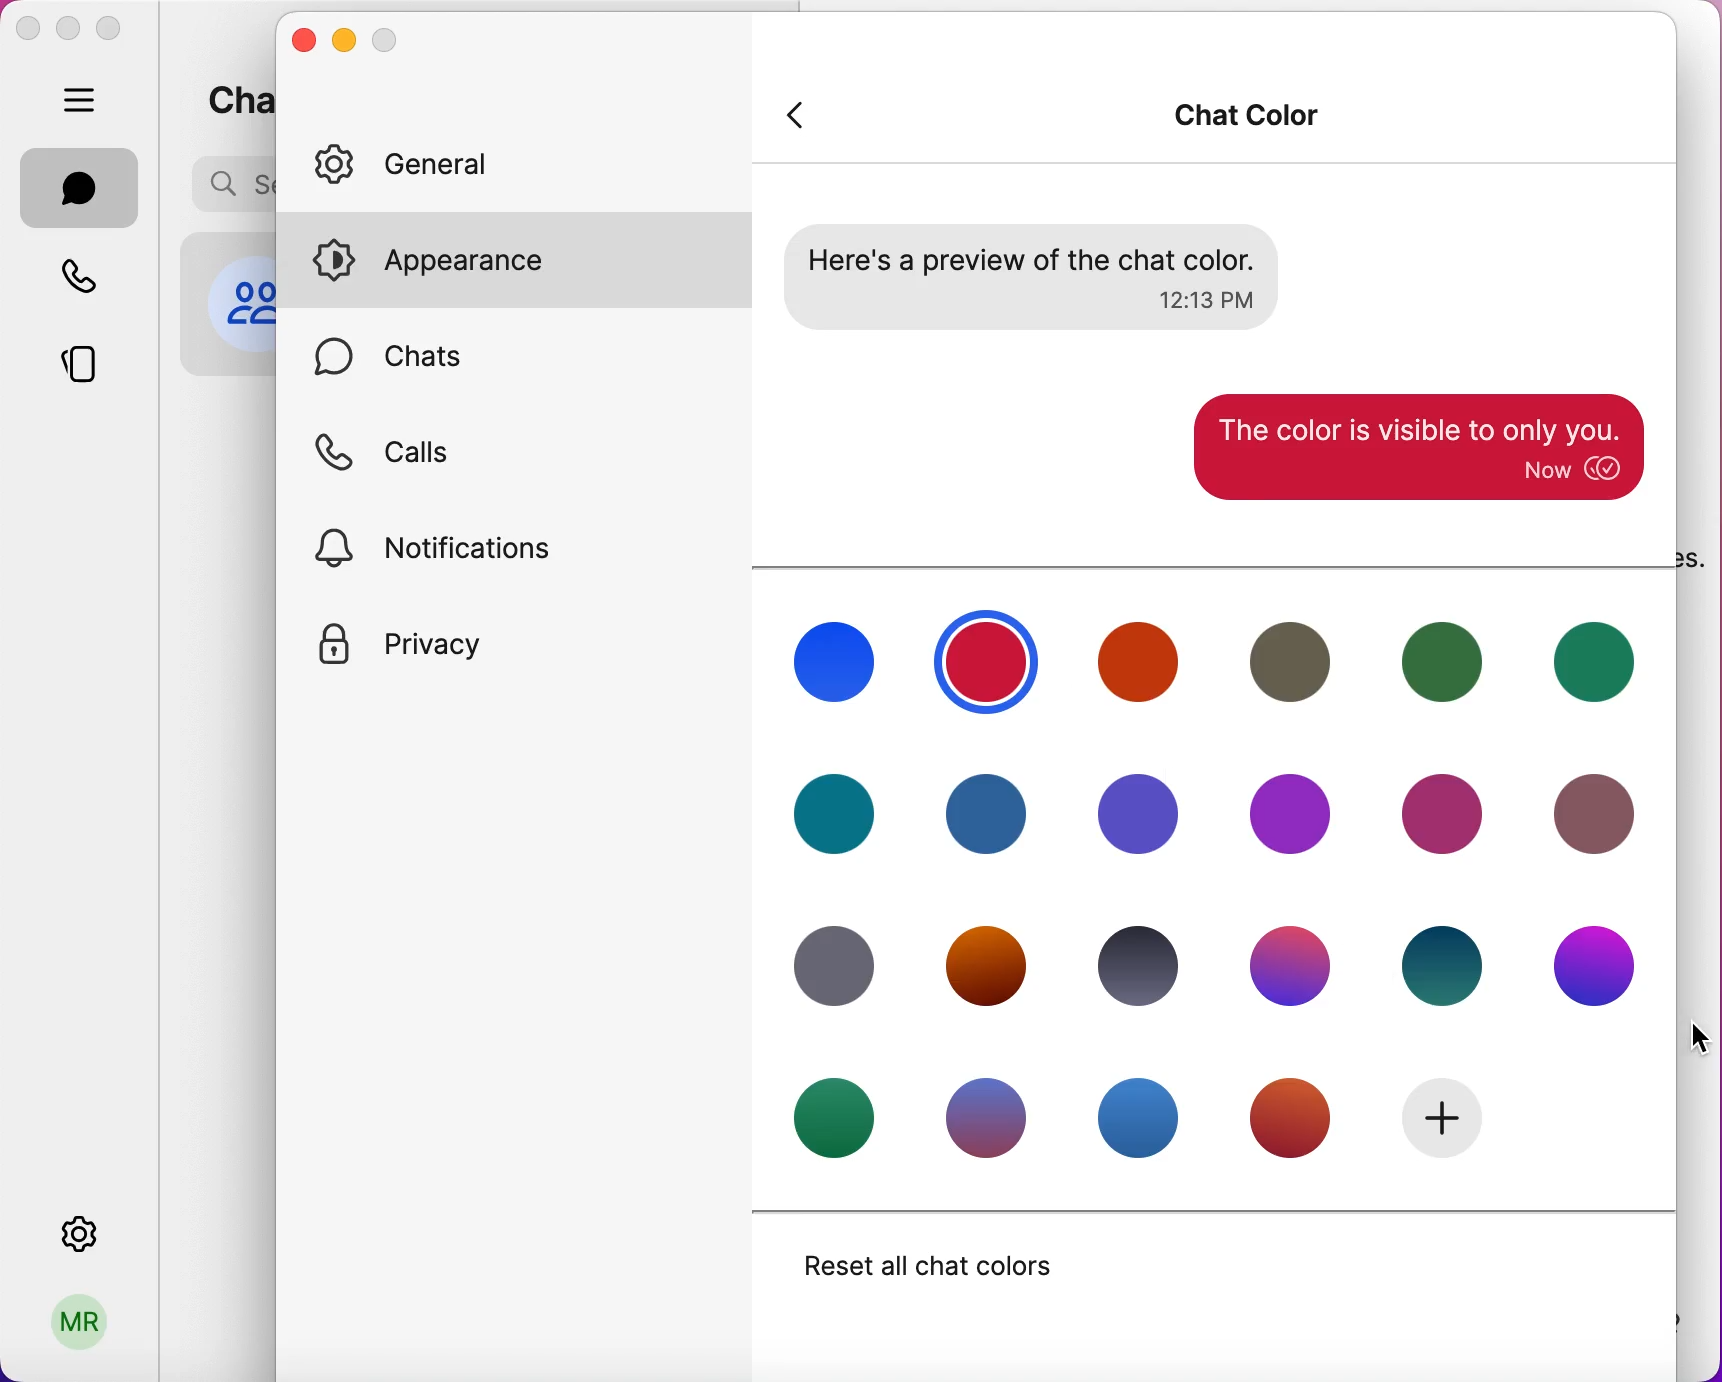  What do you see at coordinates (803, 114) in the screenshot?
I see `back` at bounding box center [803, 114].